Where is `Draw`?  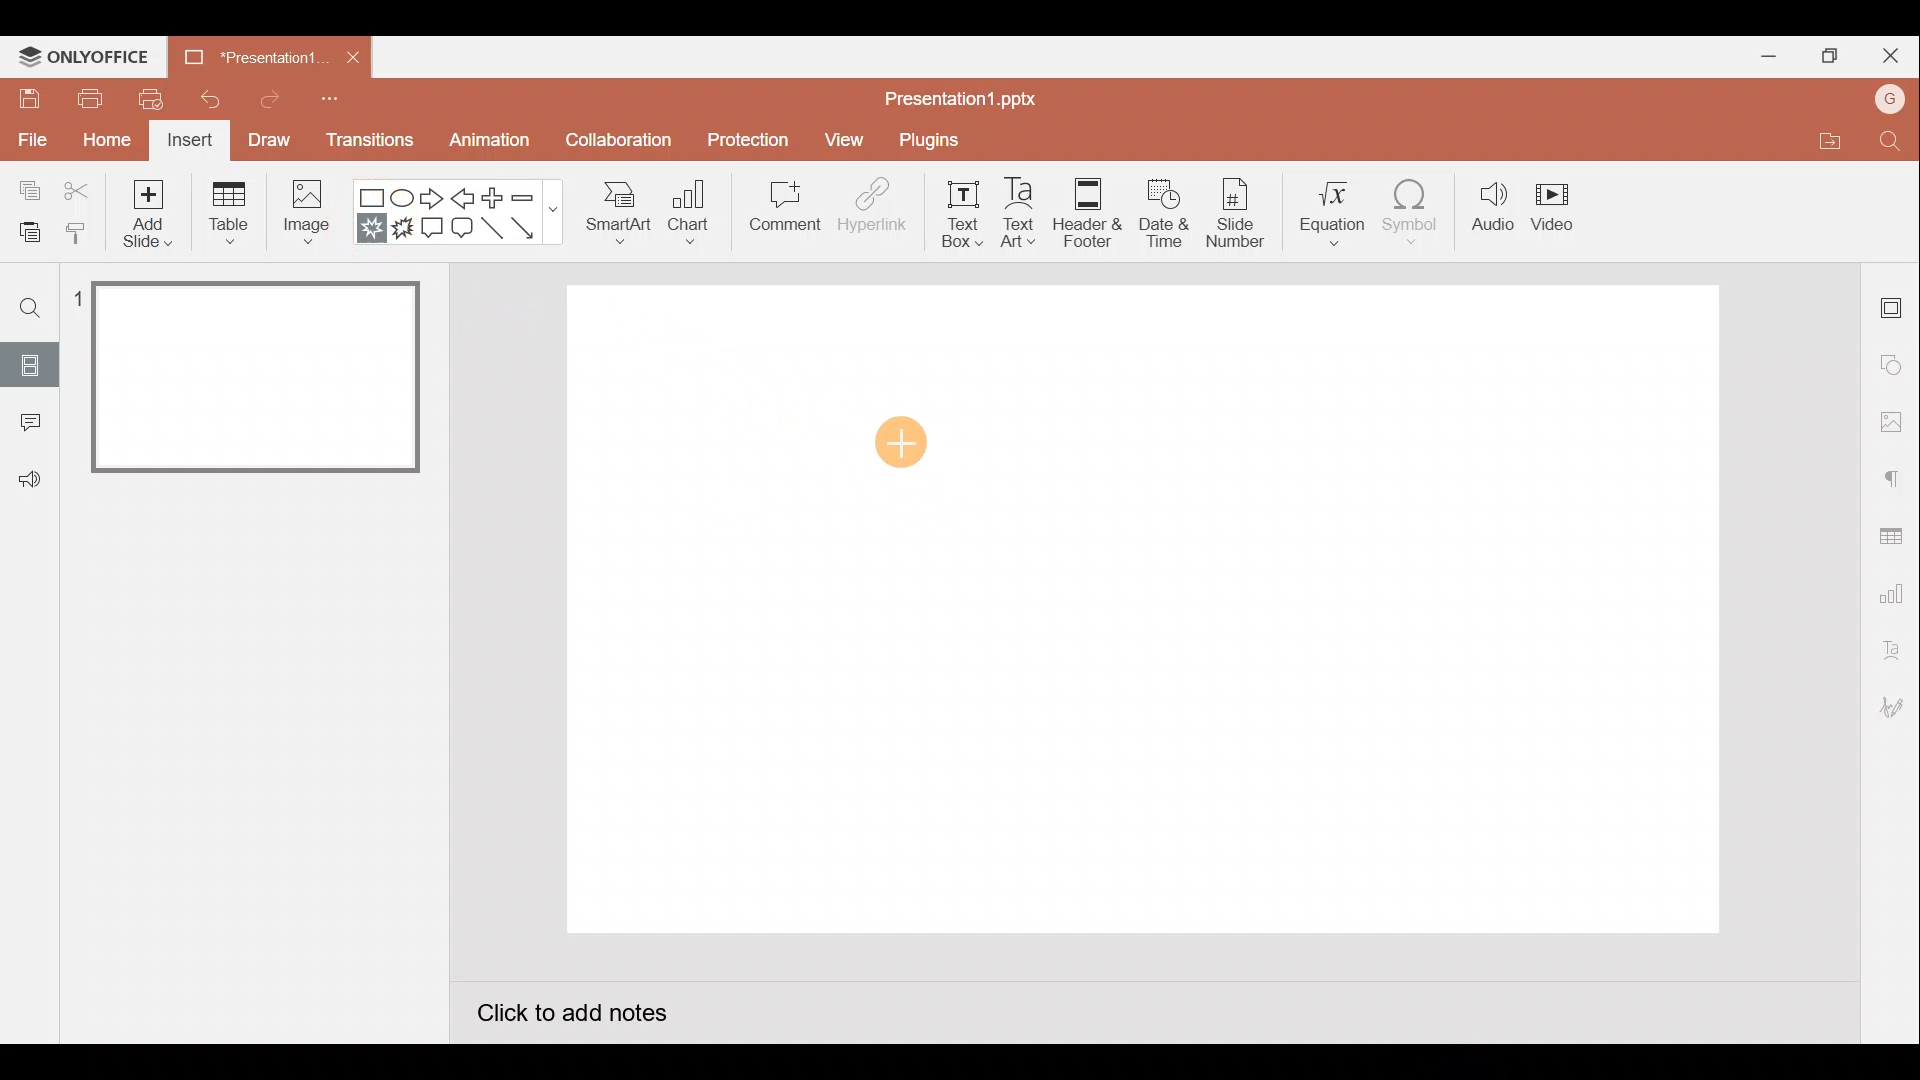 Draw is located at coordinates (269, 142).